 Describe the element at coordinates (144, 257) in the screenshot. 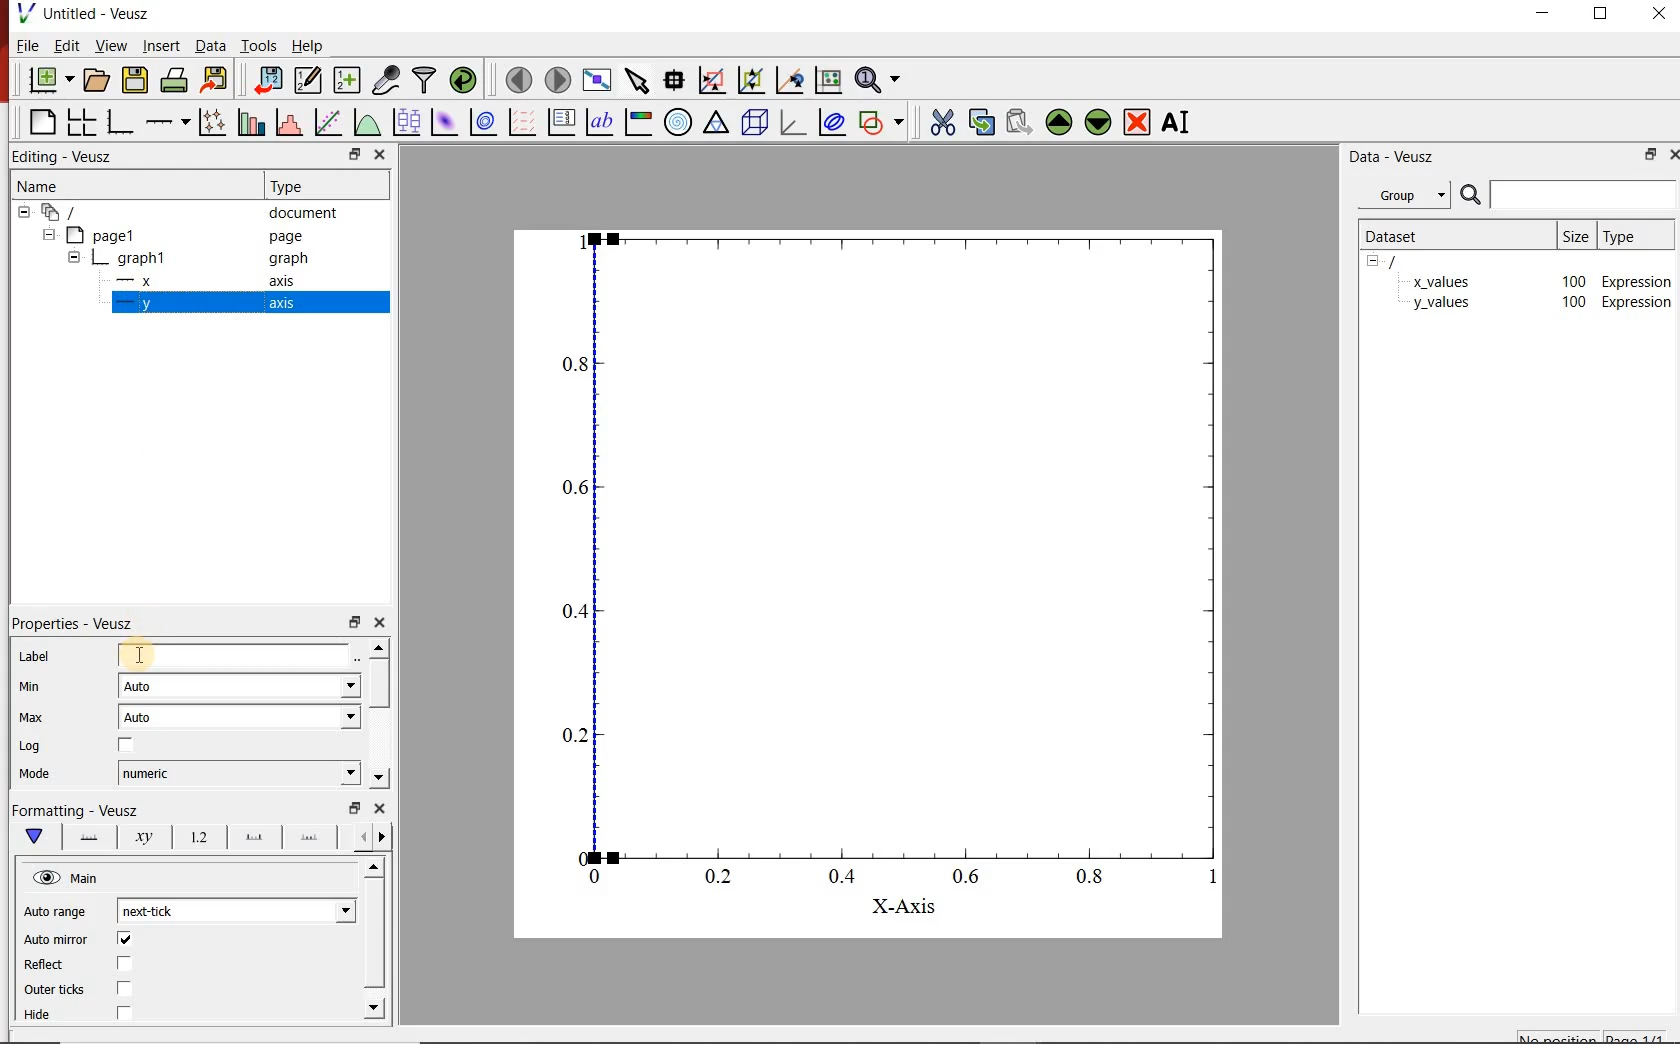

I see `graph1` at that location.